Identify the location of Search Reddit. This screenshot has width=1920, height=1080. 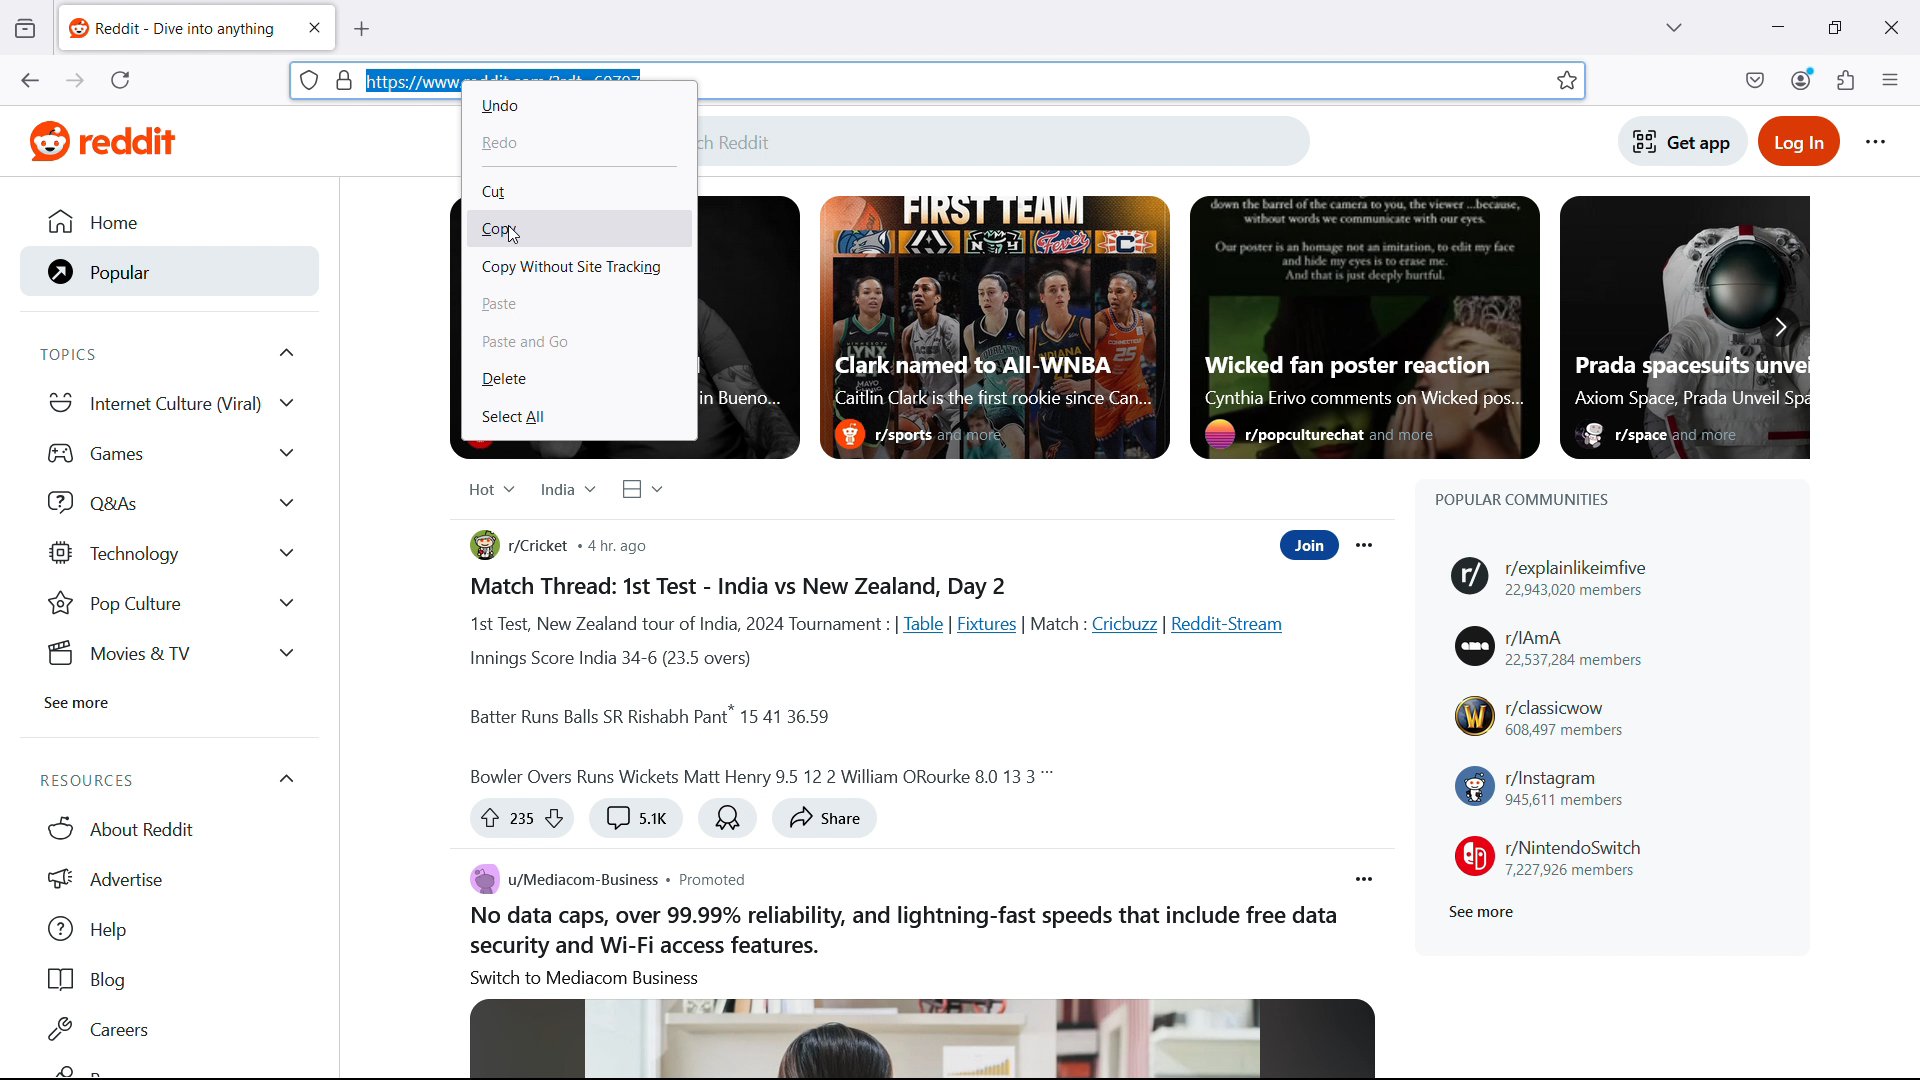
(1008, 138).